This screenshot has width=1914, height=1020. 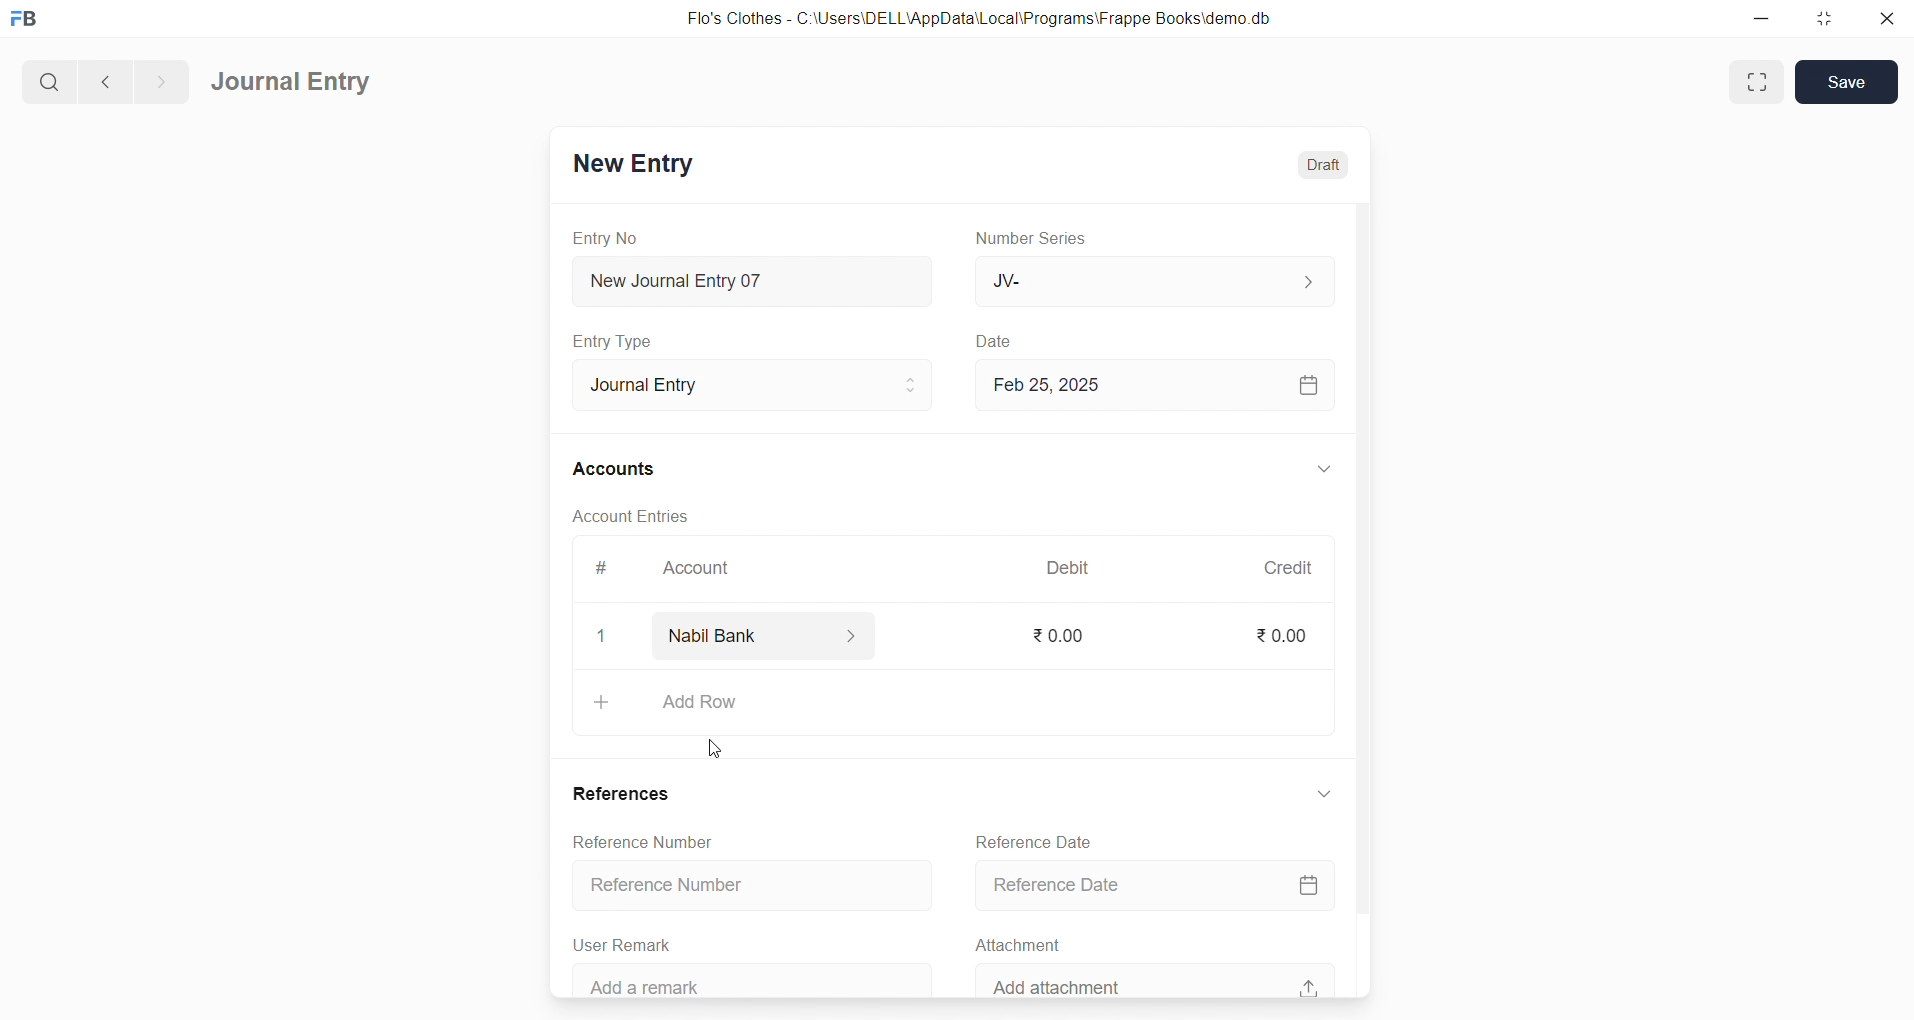 I want to click on resize, so click(x=1821, y=20).